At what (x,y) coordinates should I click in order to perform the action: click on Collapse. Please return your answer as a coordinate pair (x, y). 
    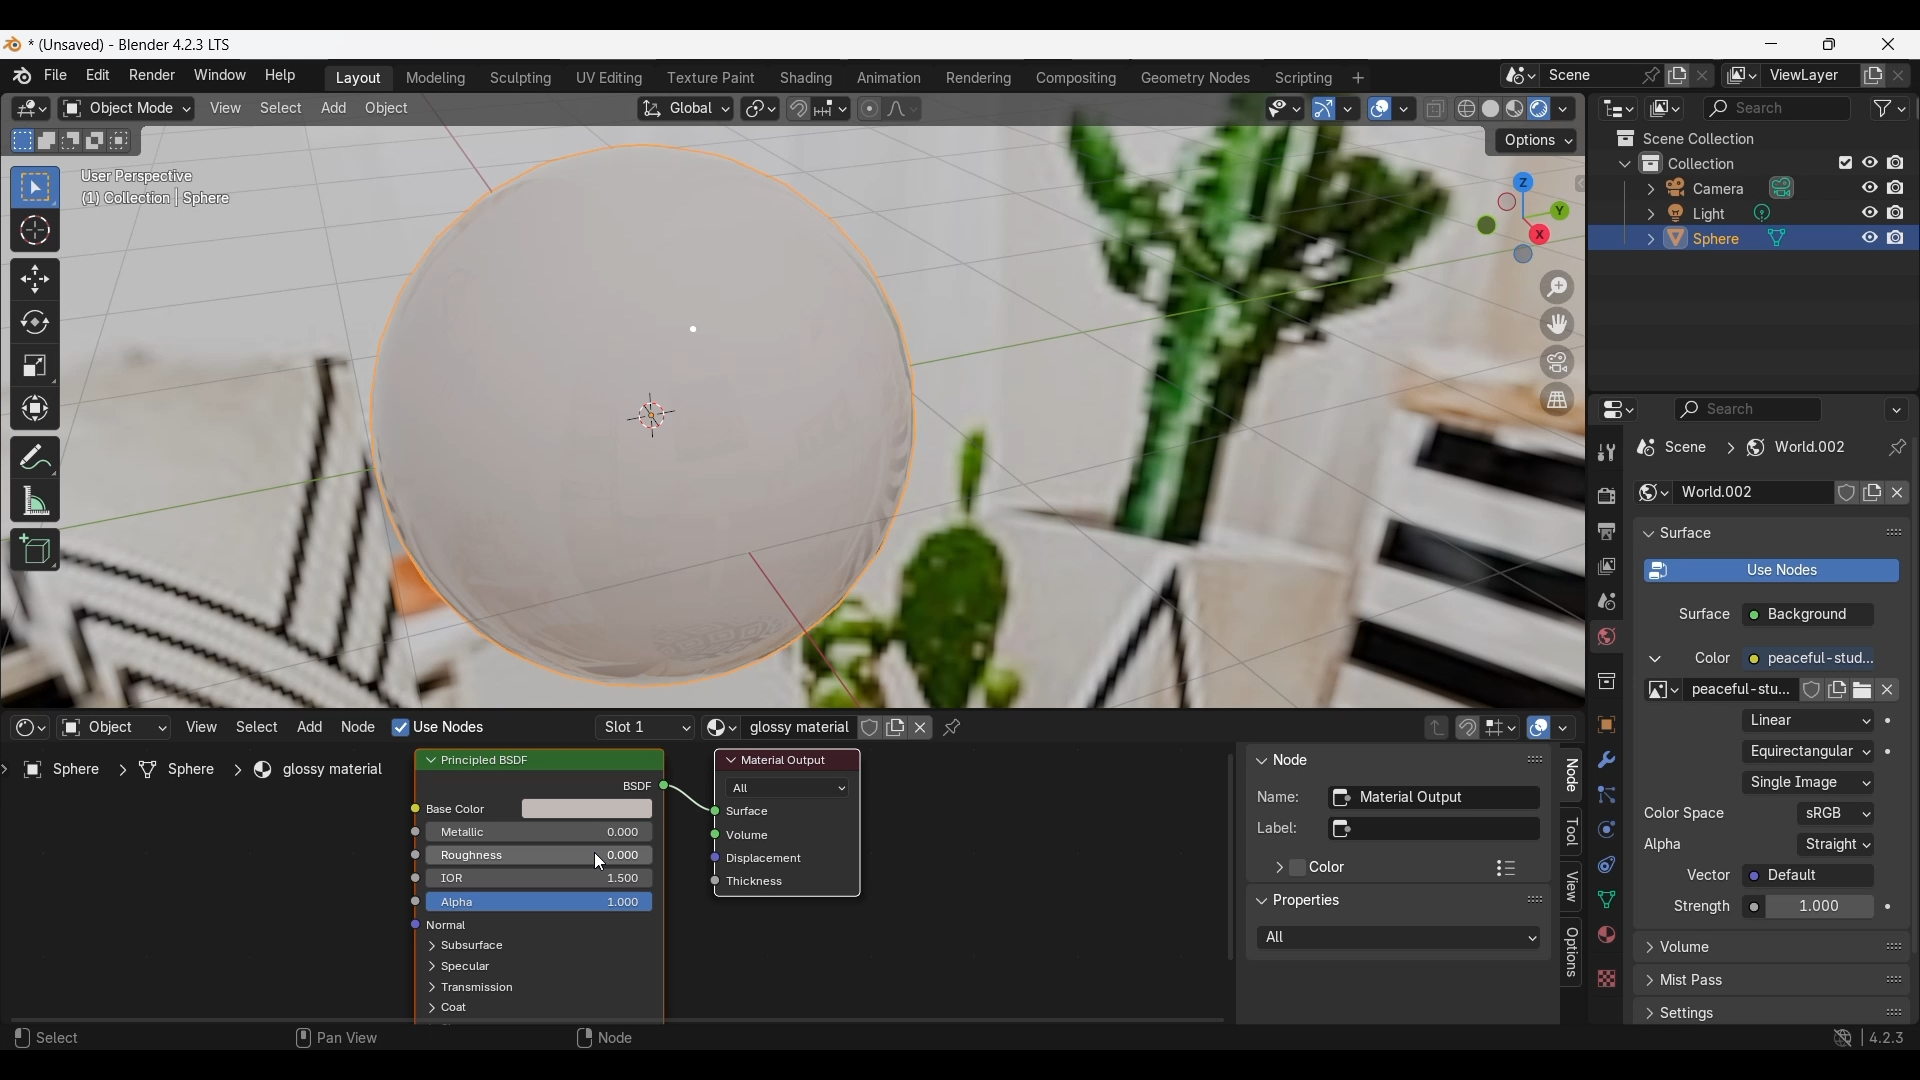
    Looking at the image, I should click on (1647, 534).